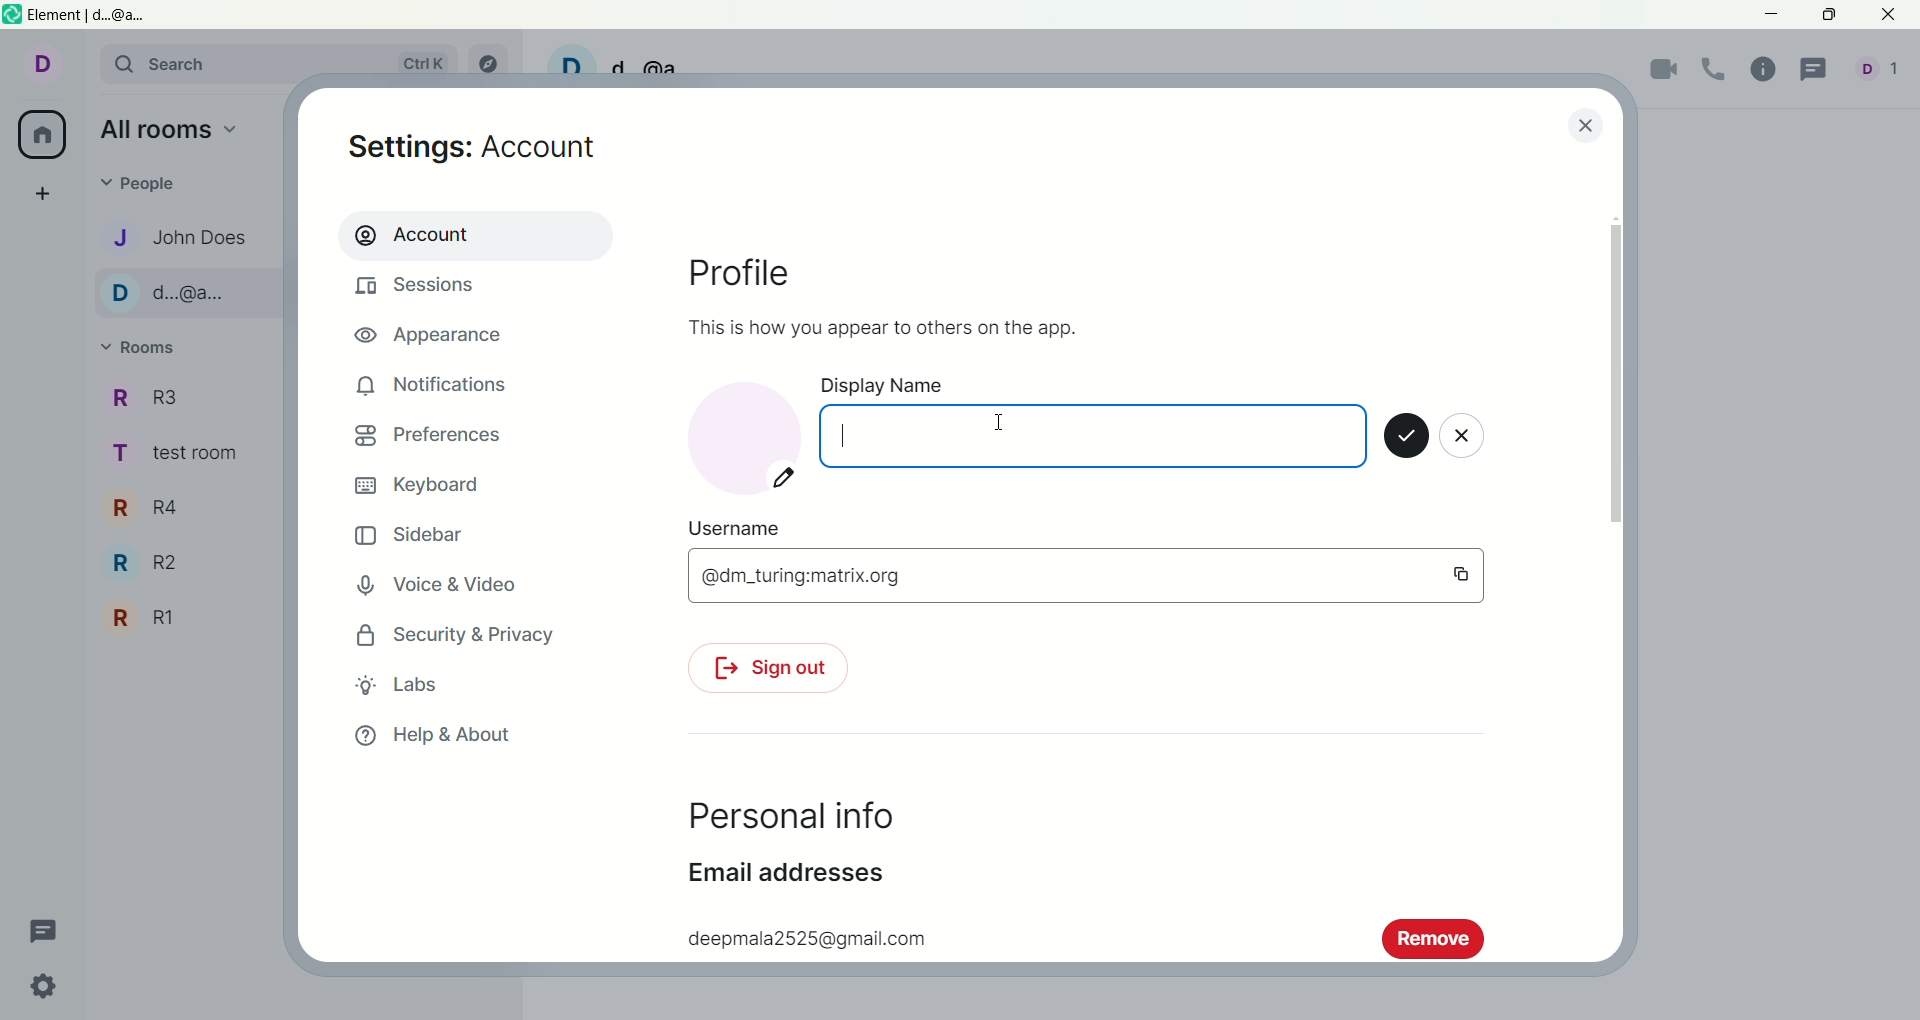 The height and width of the screenshot is (1020, 1920). What do you see at coordinates (154, 508) in the screenshot?
I see `R4` at bounding box center [154, 508].